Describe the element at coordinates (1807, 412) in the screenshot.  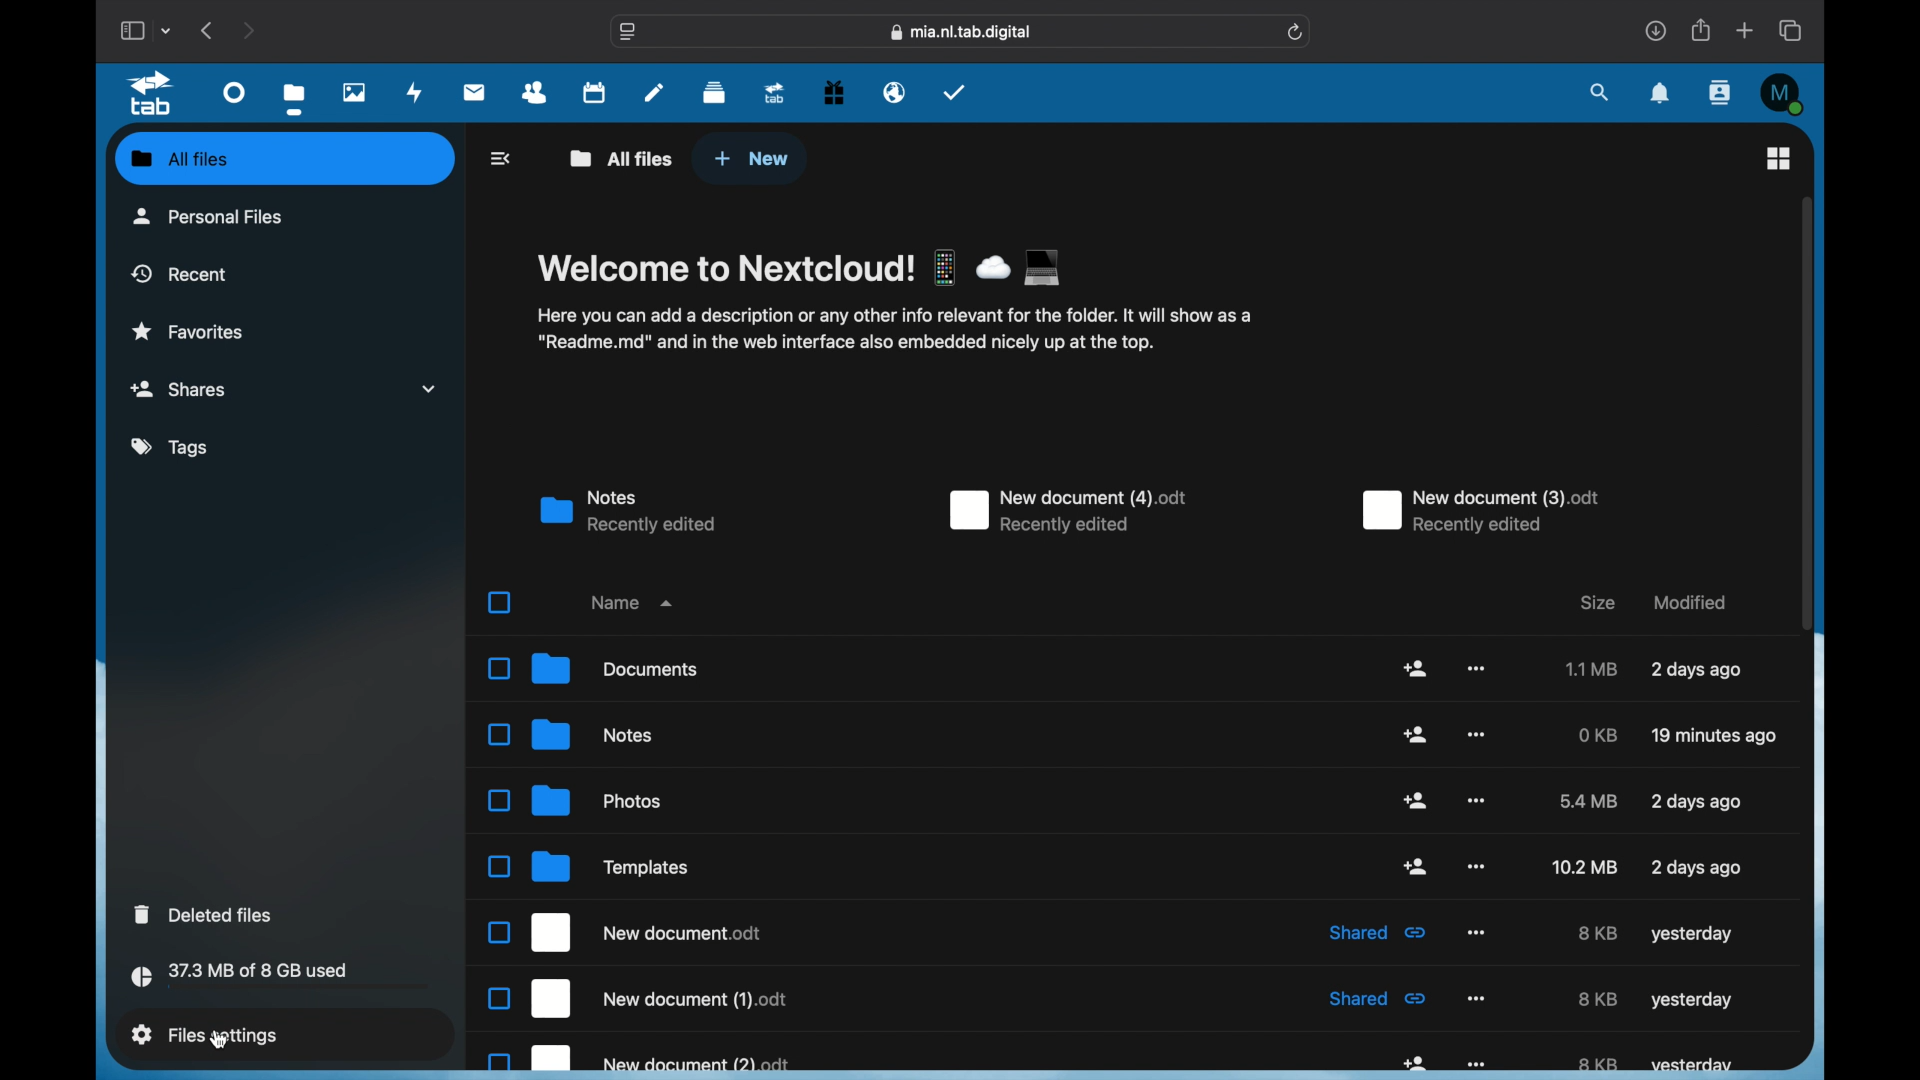
I see `scroll box` at that location.